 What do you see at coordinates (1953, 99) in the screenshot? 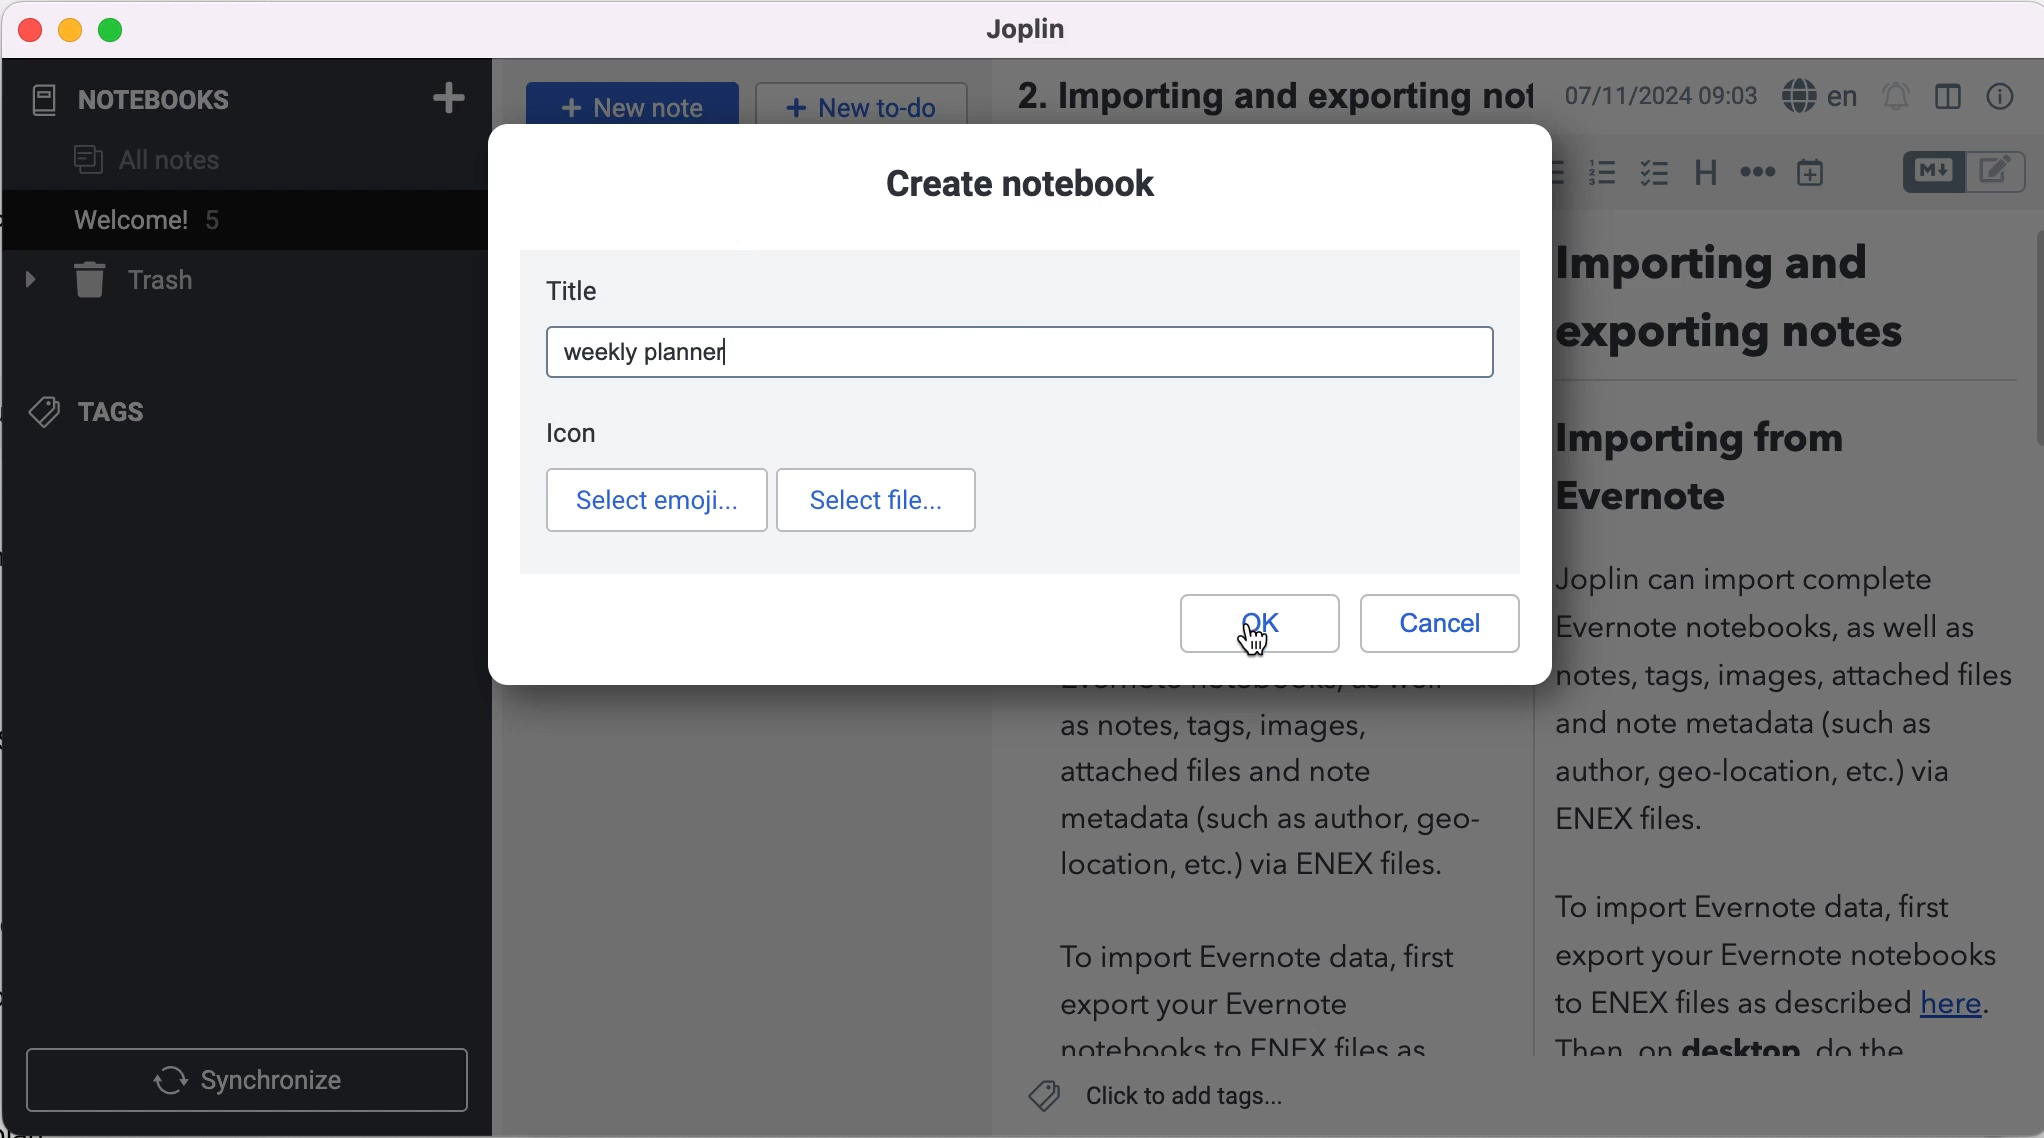
I see `toggle editor layout` at bounding box center [1953, 99].